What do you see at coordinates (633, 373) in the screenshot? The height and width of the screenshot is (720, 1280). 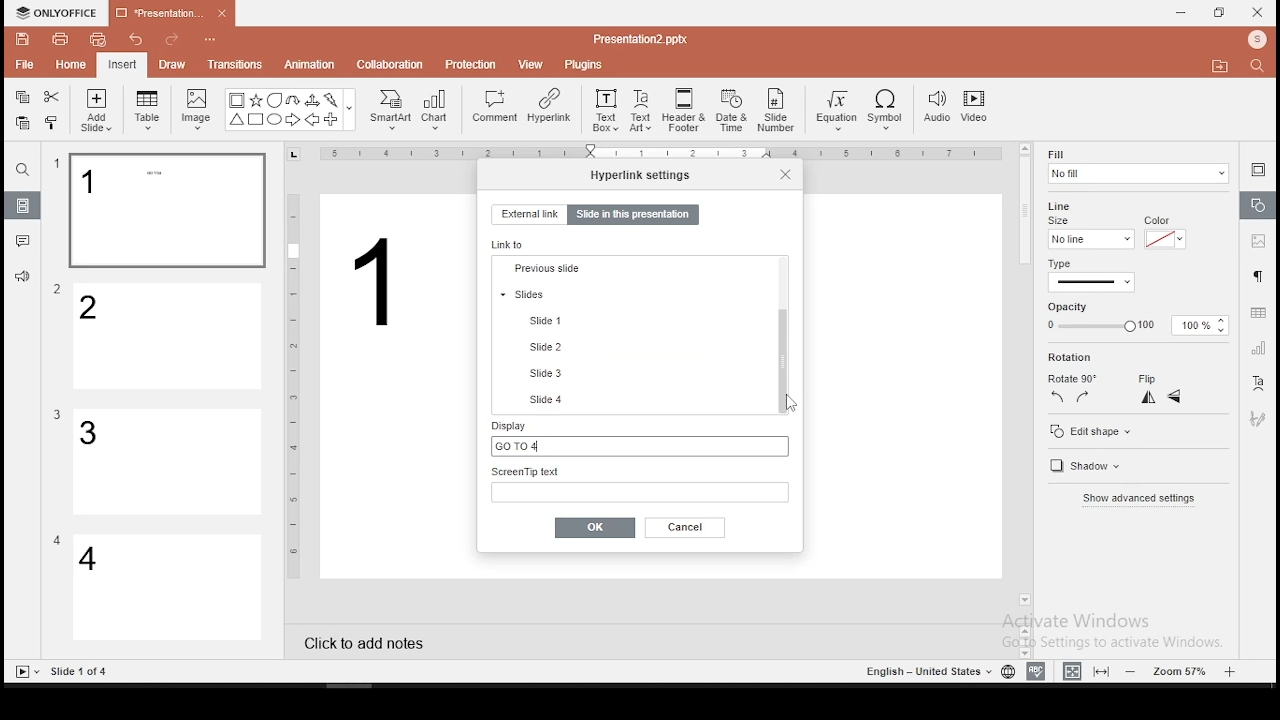 I see ` slides` at bounding box center [633, 373].